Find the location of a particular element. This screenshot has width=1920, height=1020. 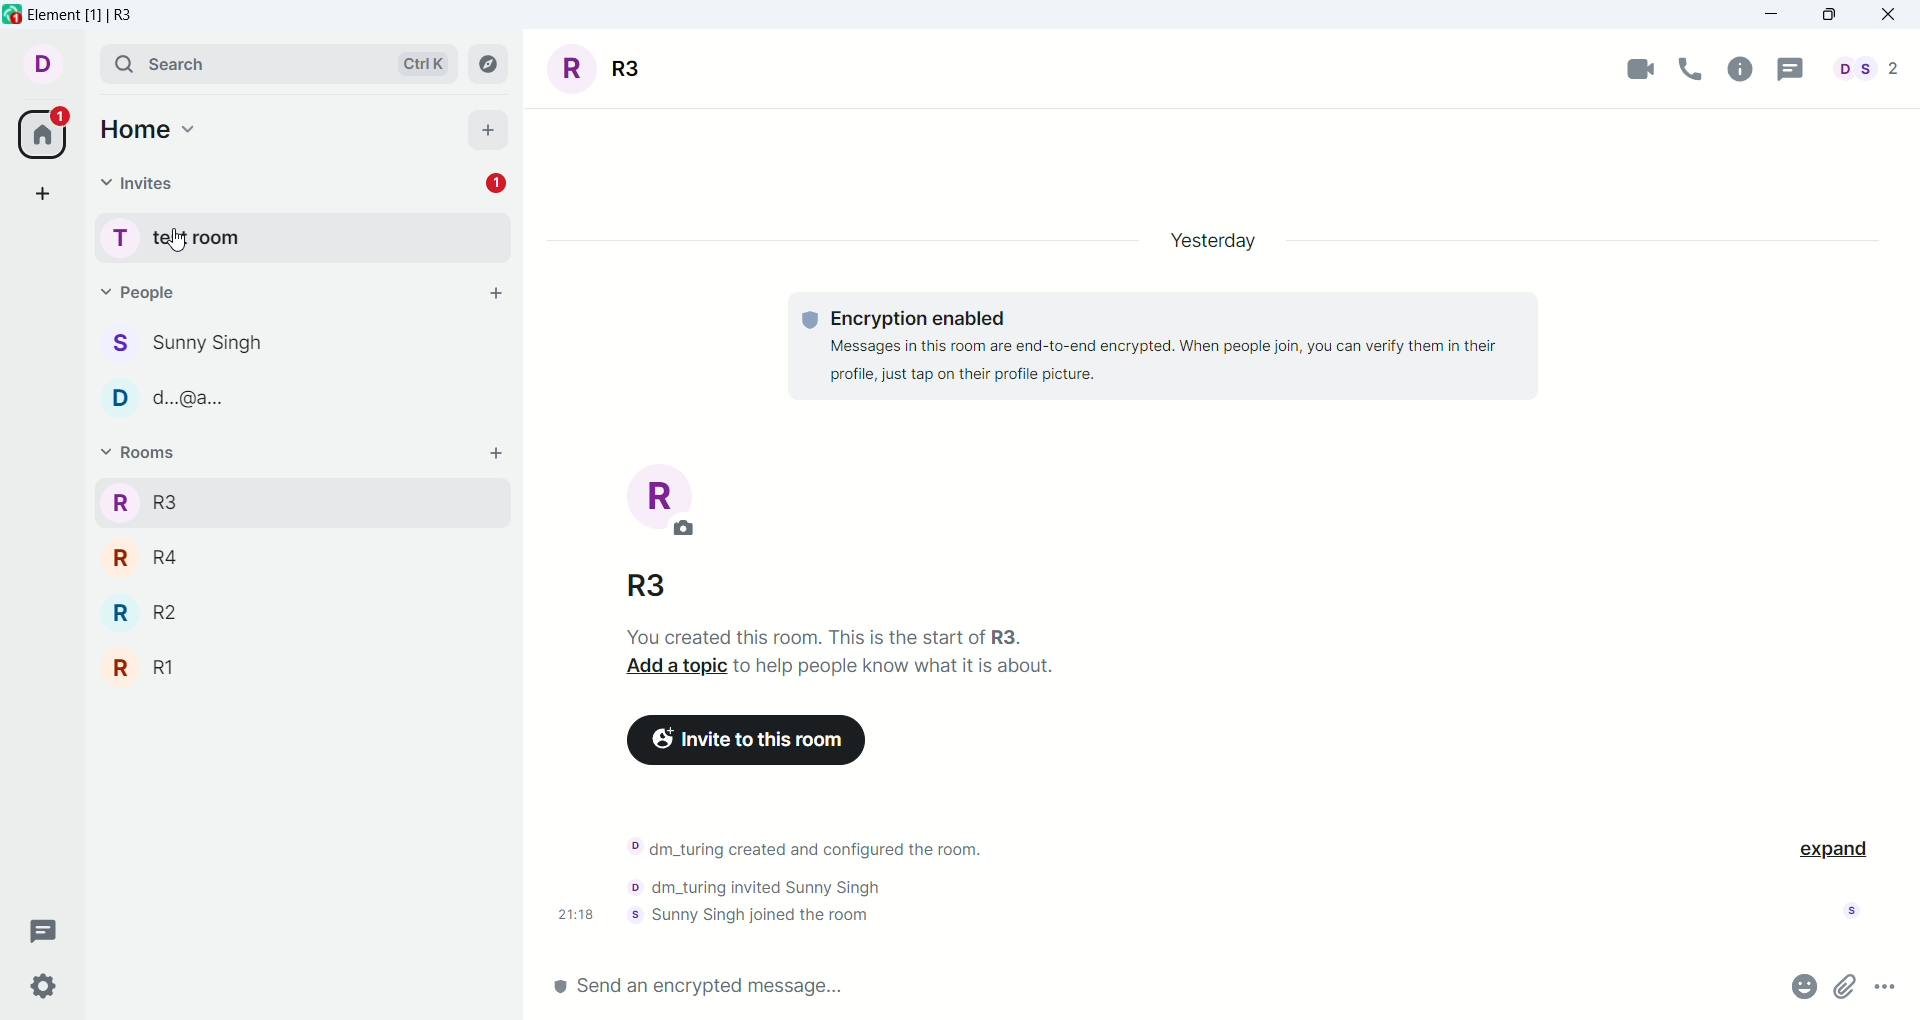

add is located at coordinates (487, 129).